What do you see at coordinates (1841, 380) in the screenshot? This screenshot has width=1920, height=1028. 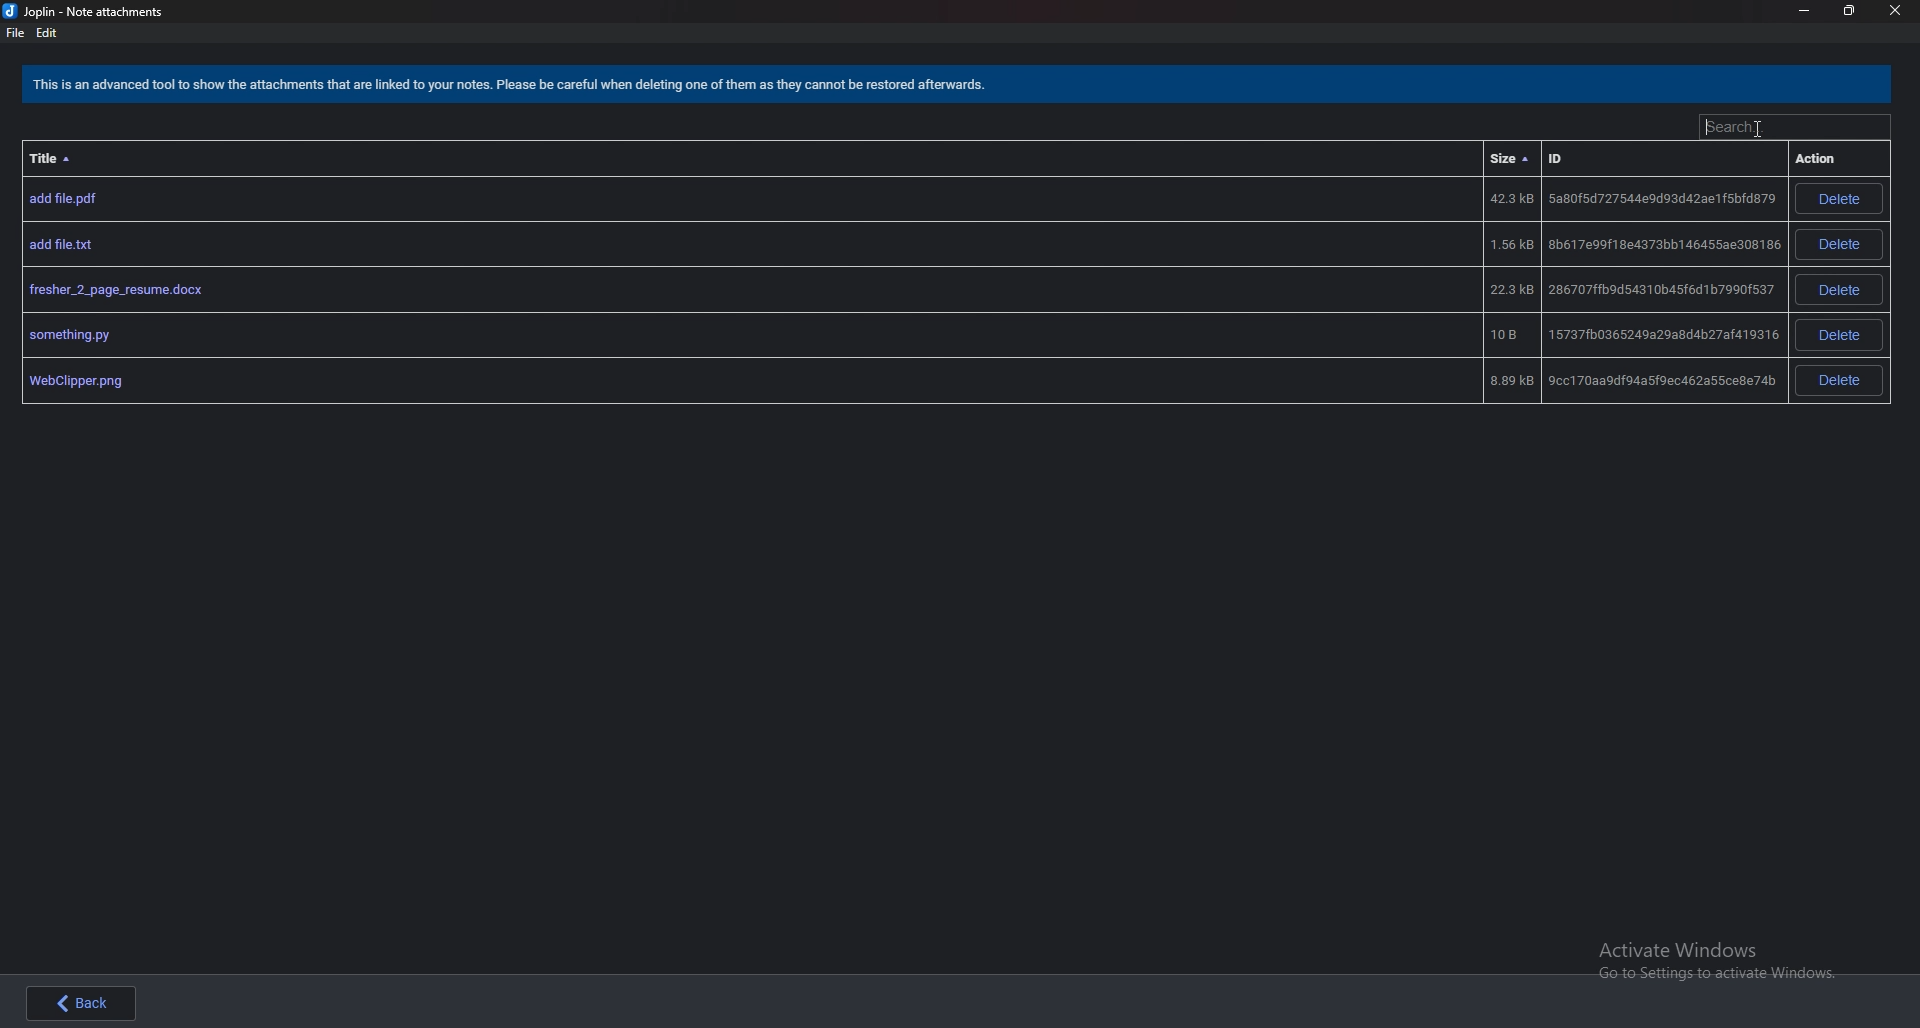 I see `delete` at bounding box center [1841, 380].